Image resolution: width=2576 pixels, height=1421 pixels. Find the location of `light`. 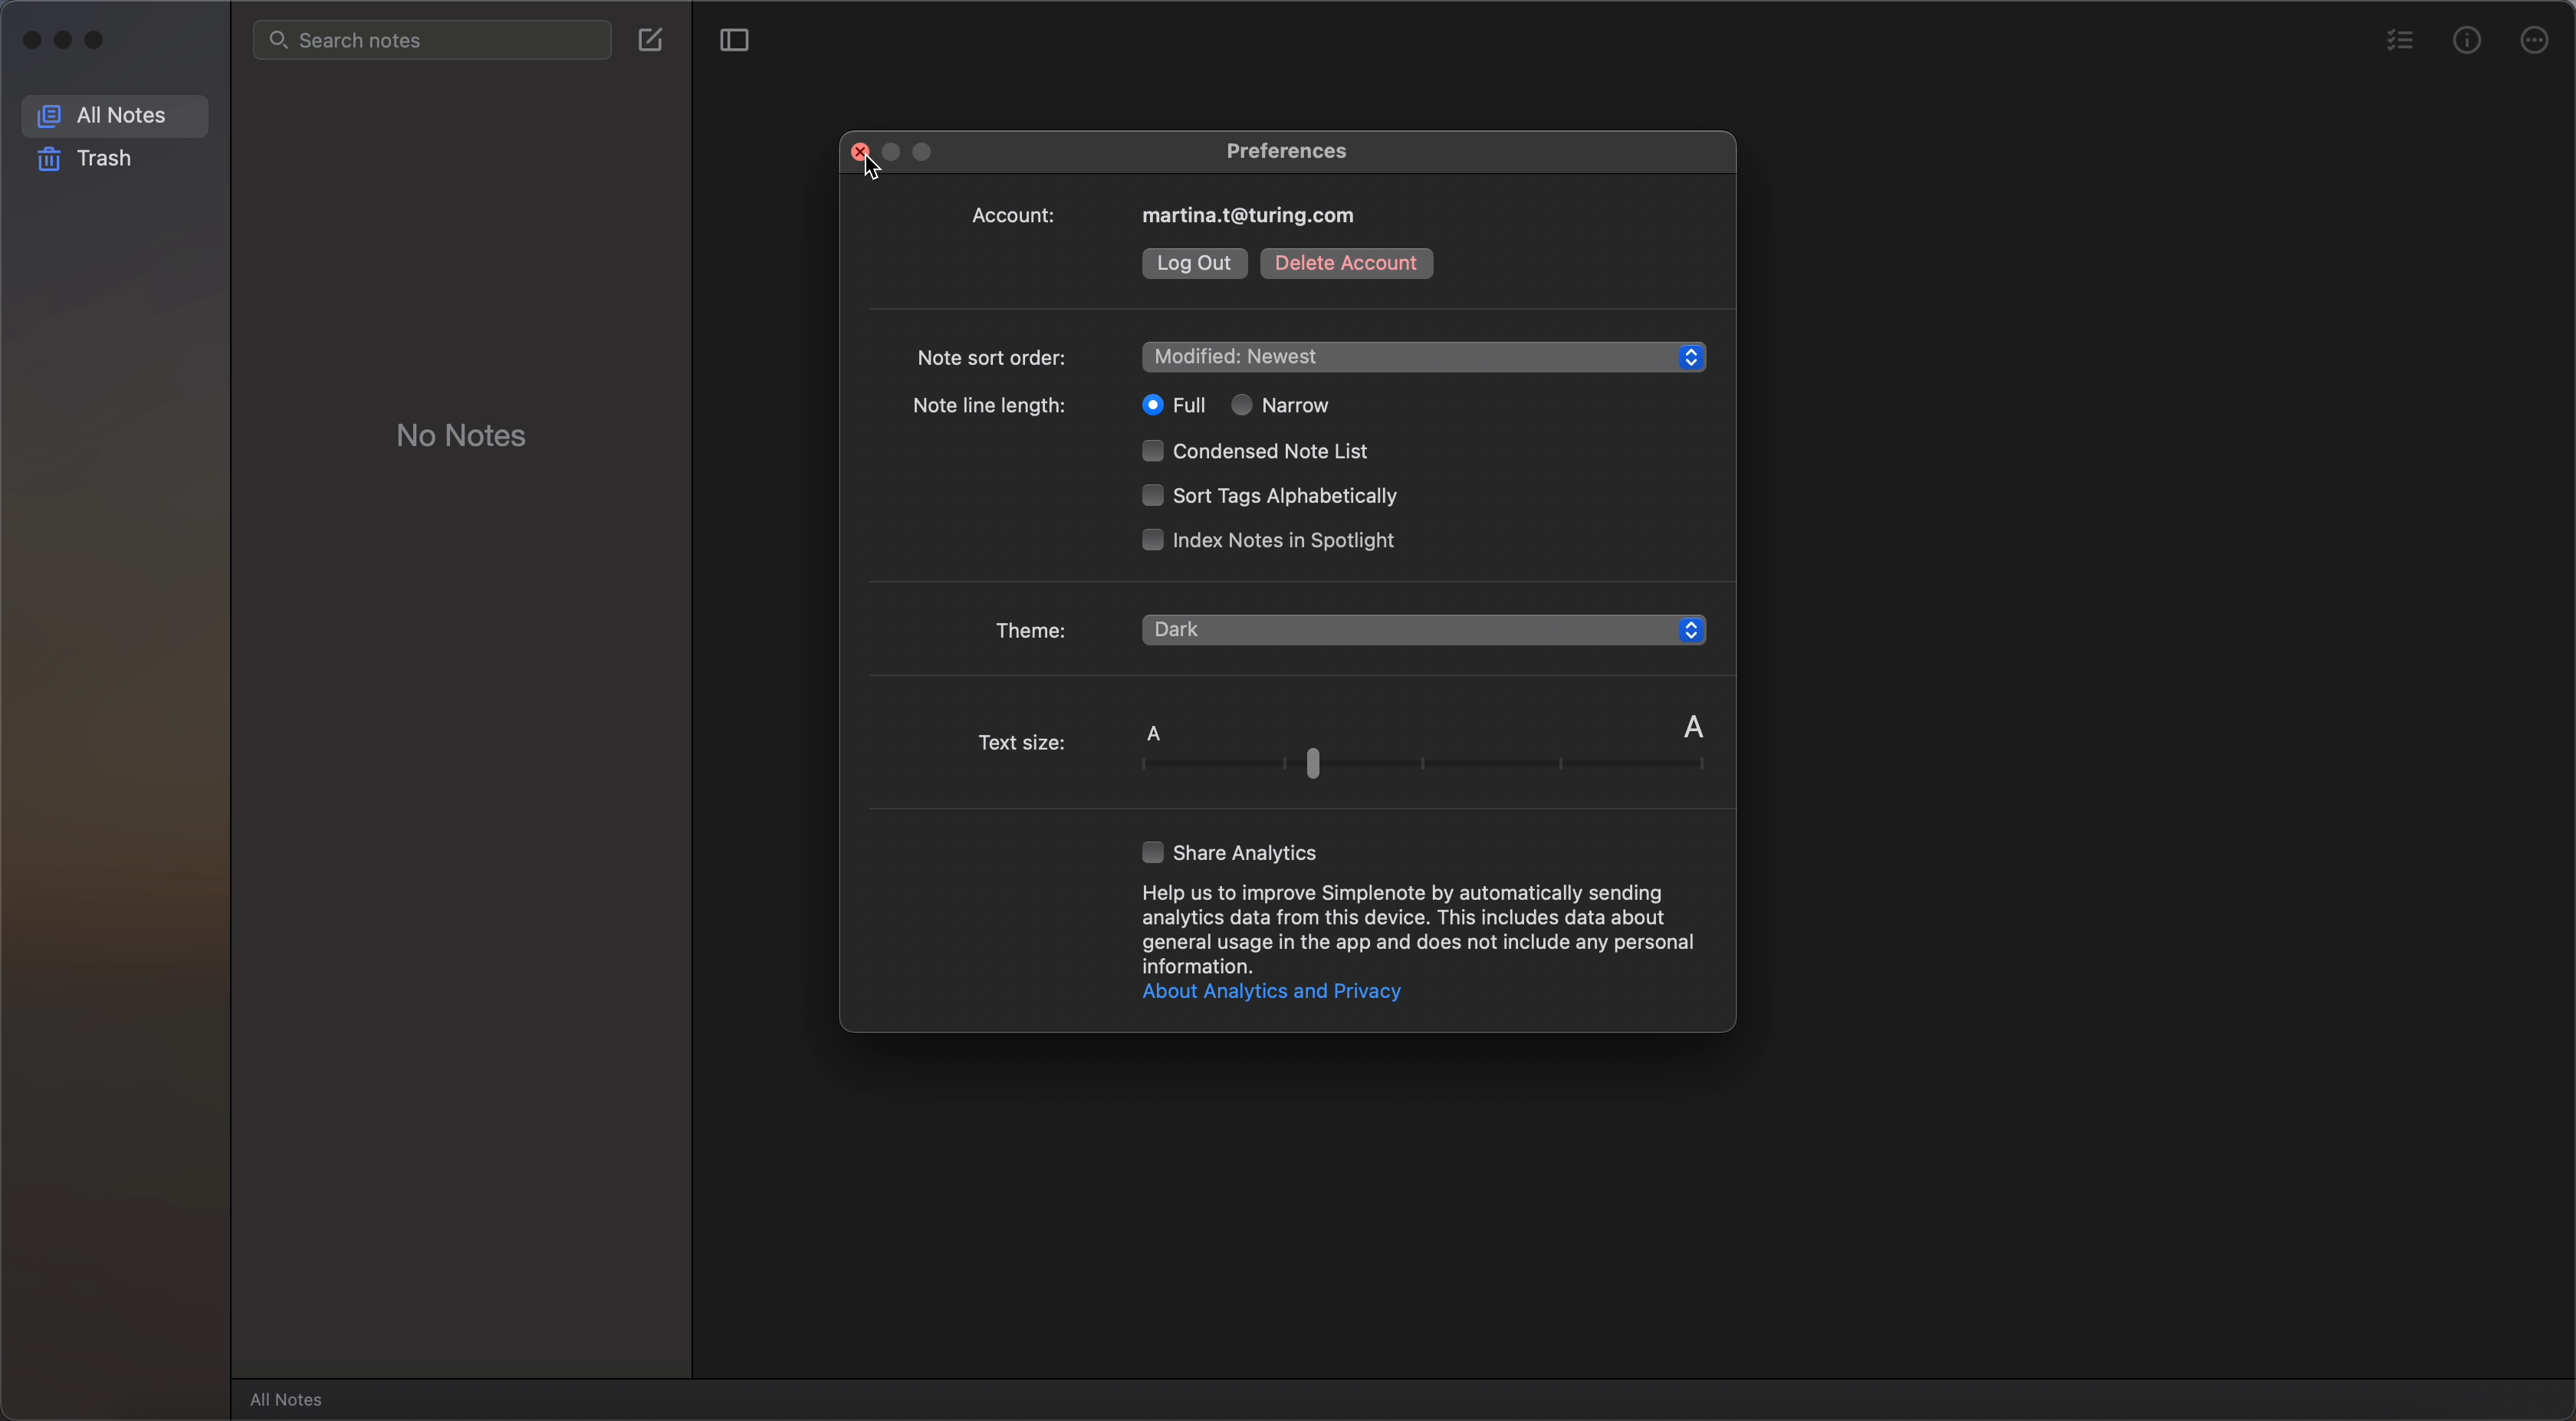

light is located at coordinates (1180, 698).